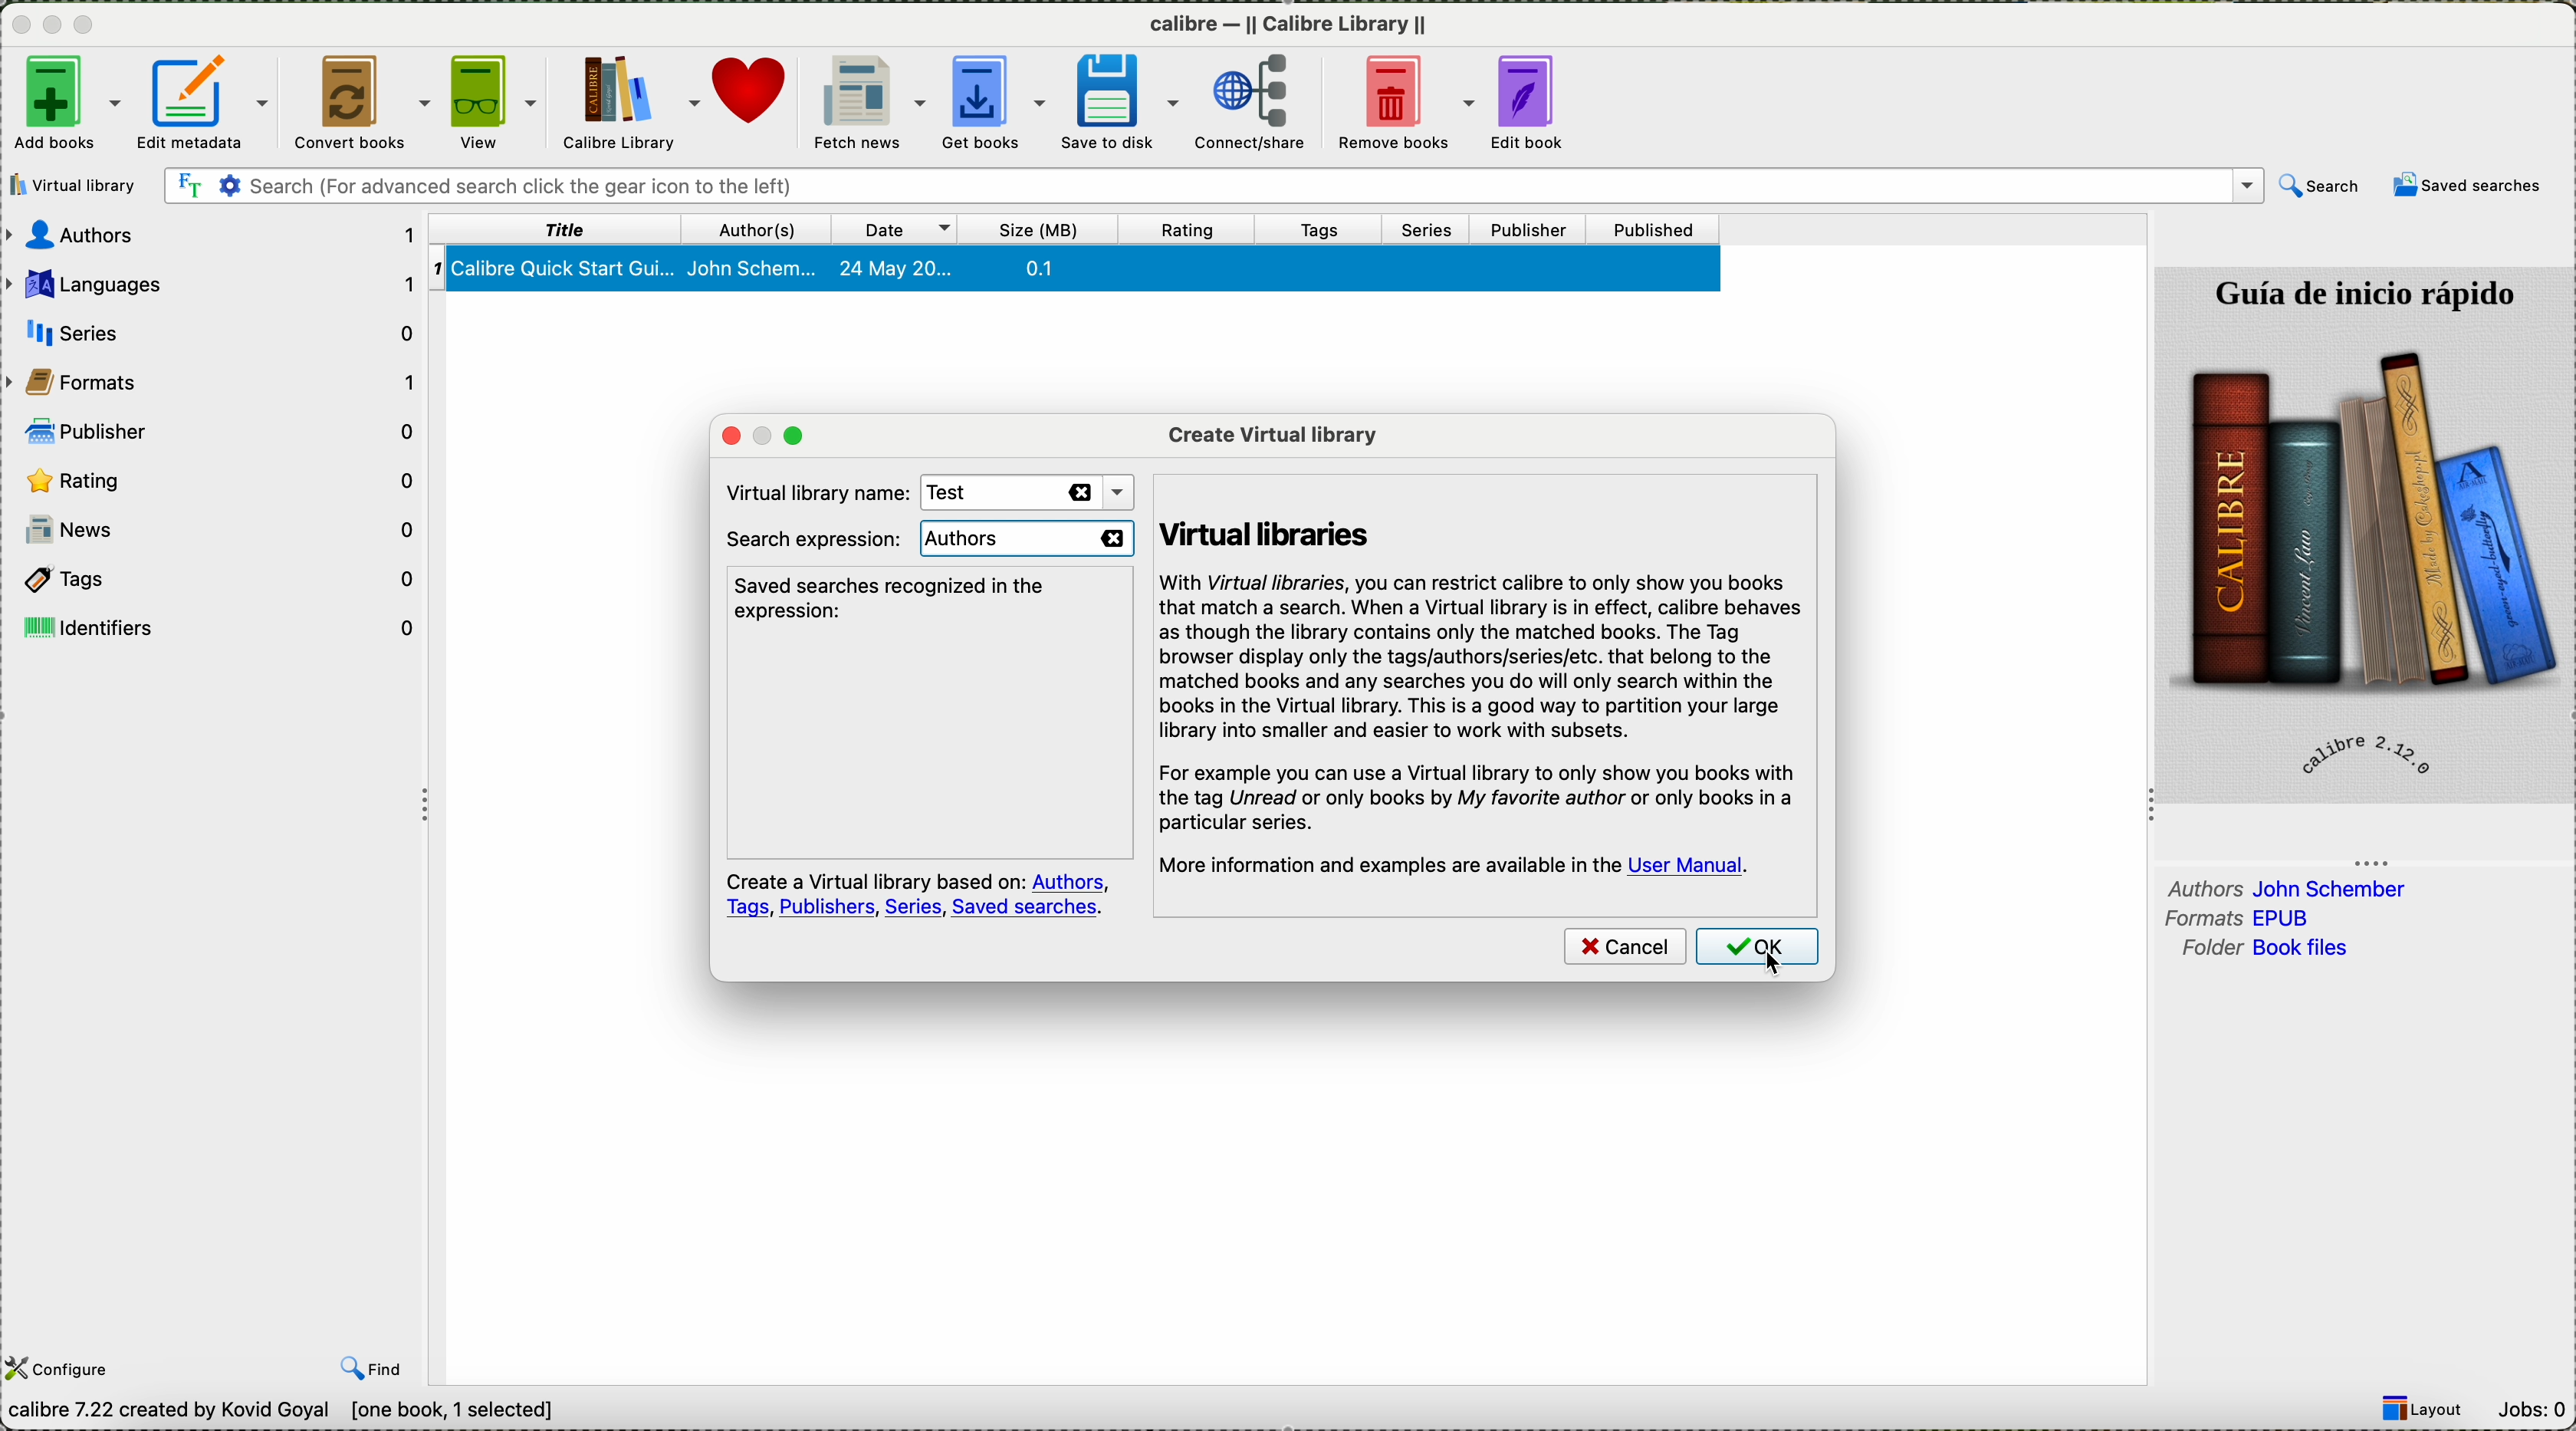 The image size is (2576, 1431). I want to click on edit book, so click(1539, 103).